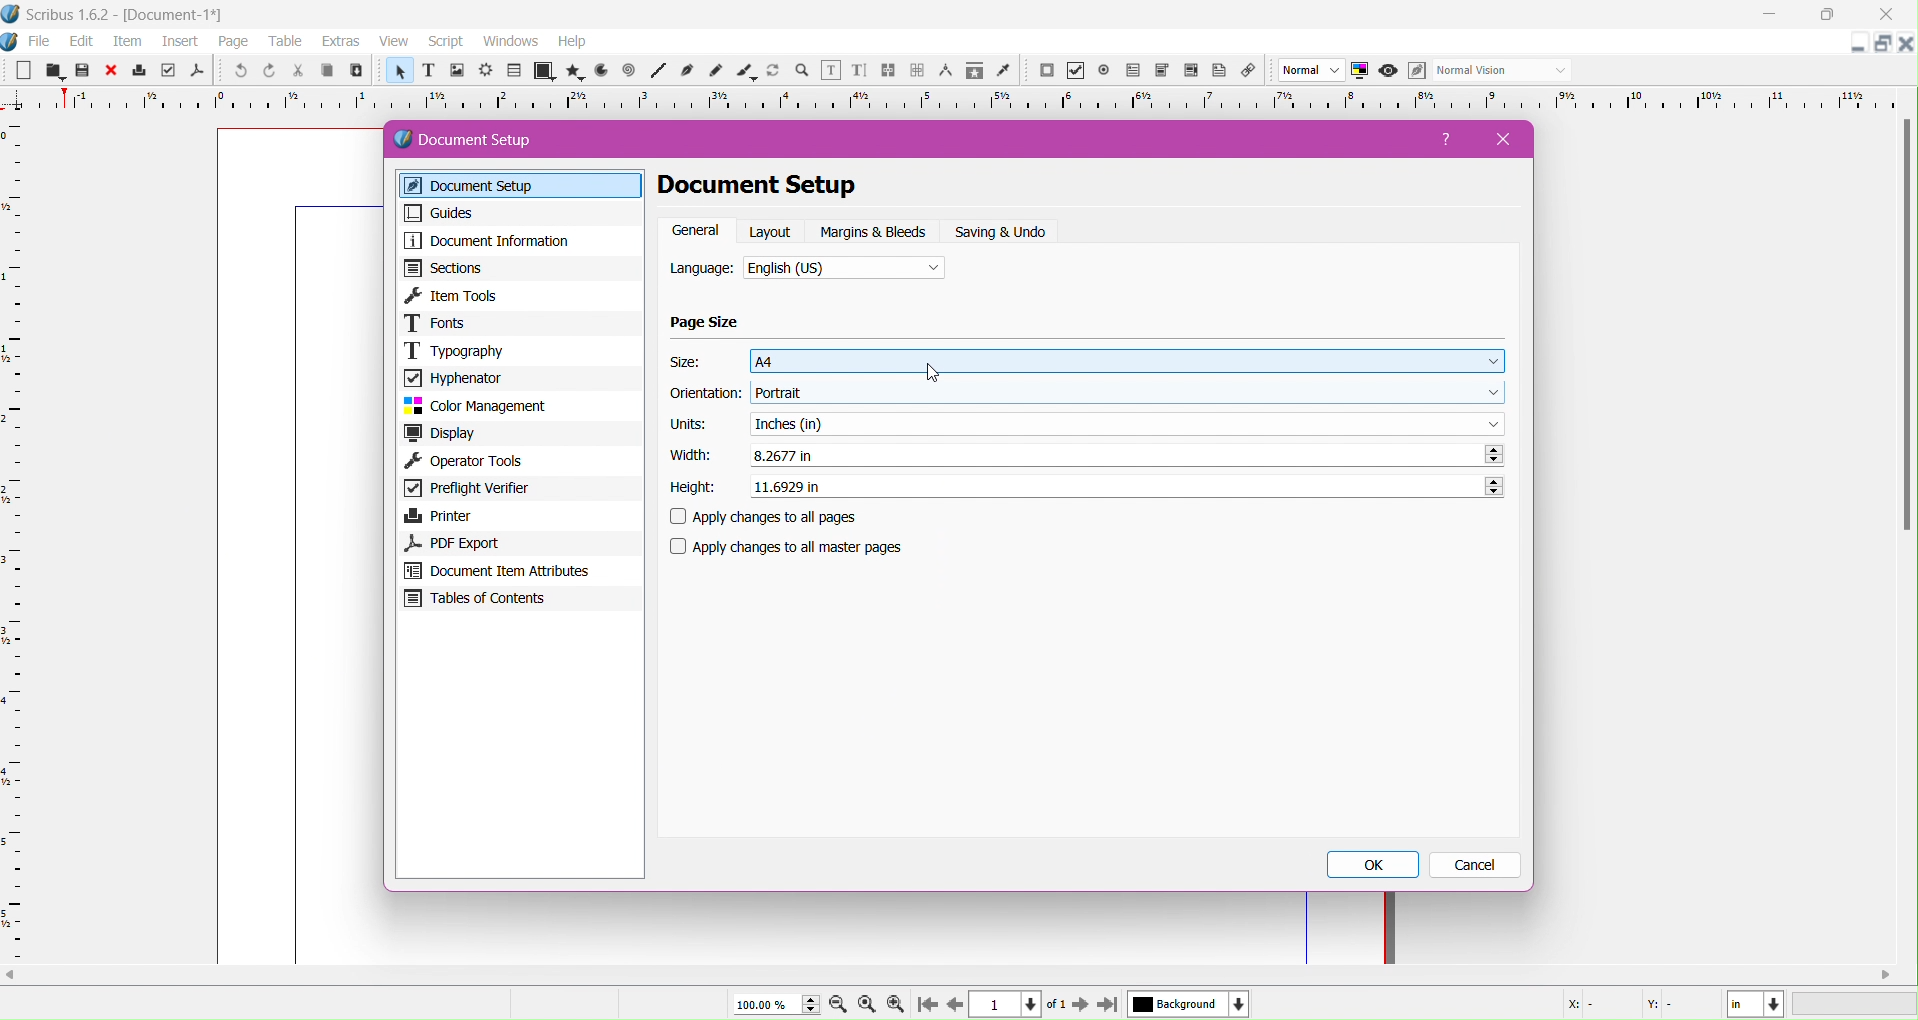  I want to click on Set the Orientation, so click(1131, 393).